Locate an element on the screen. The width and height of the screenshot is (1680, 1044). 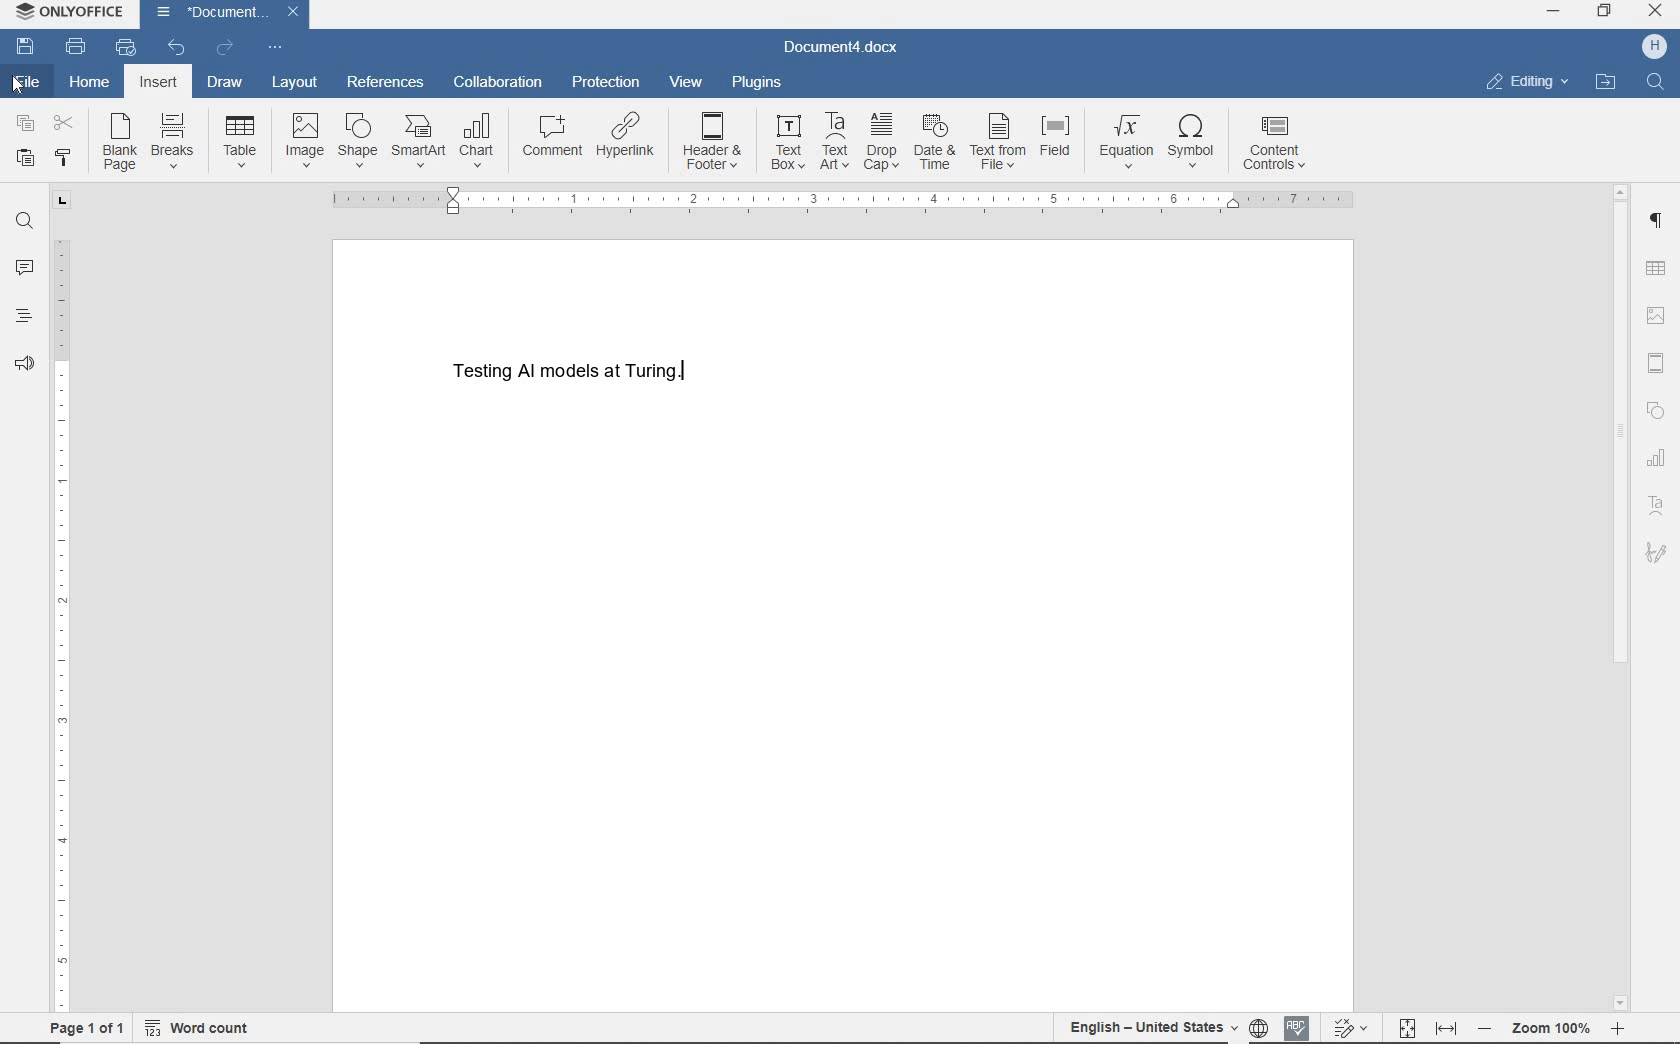
undo is located at coordinates (176, 48).